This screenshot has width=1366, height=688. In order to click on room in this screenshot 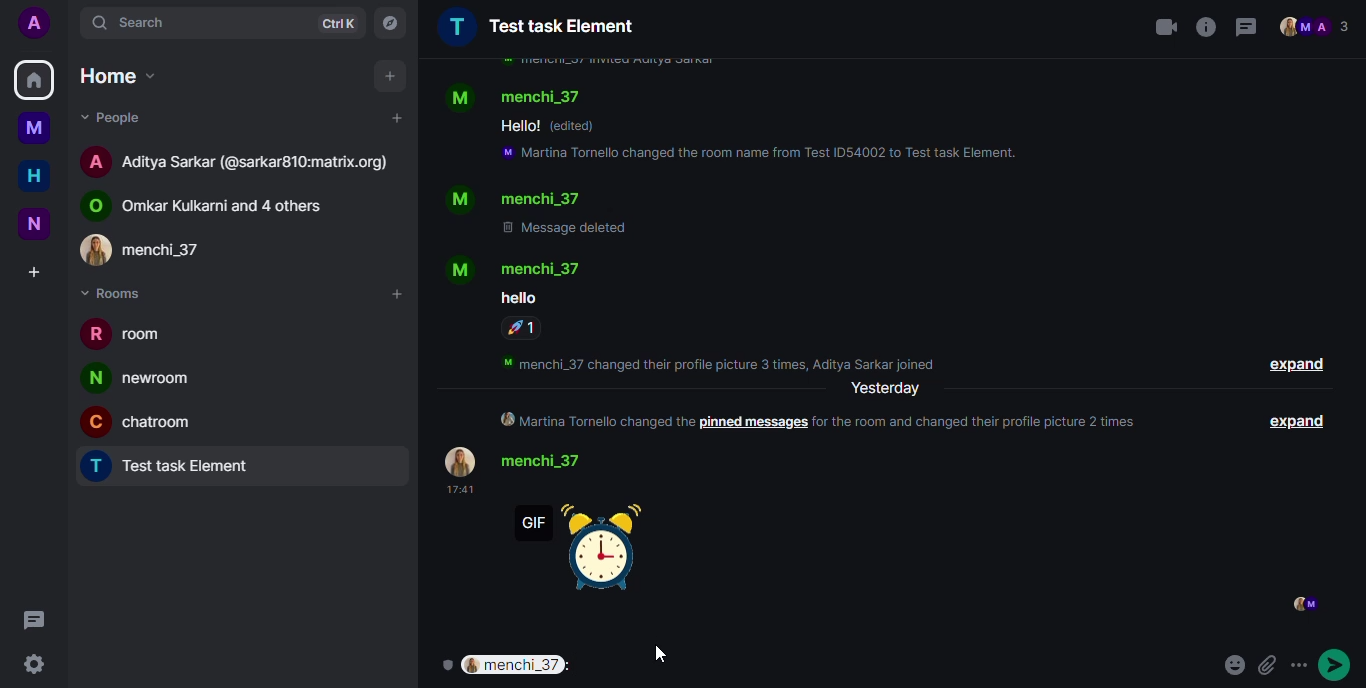, I will do `click(130, 337)`.